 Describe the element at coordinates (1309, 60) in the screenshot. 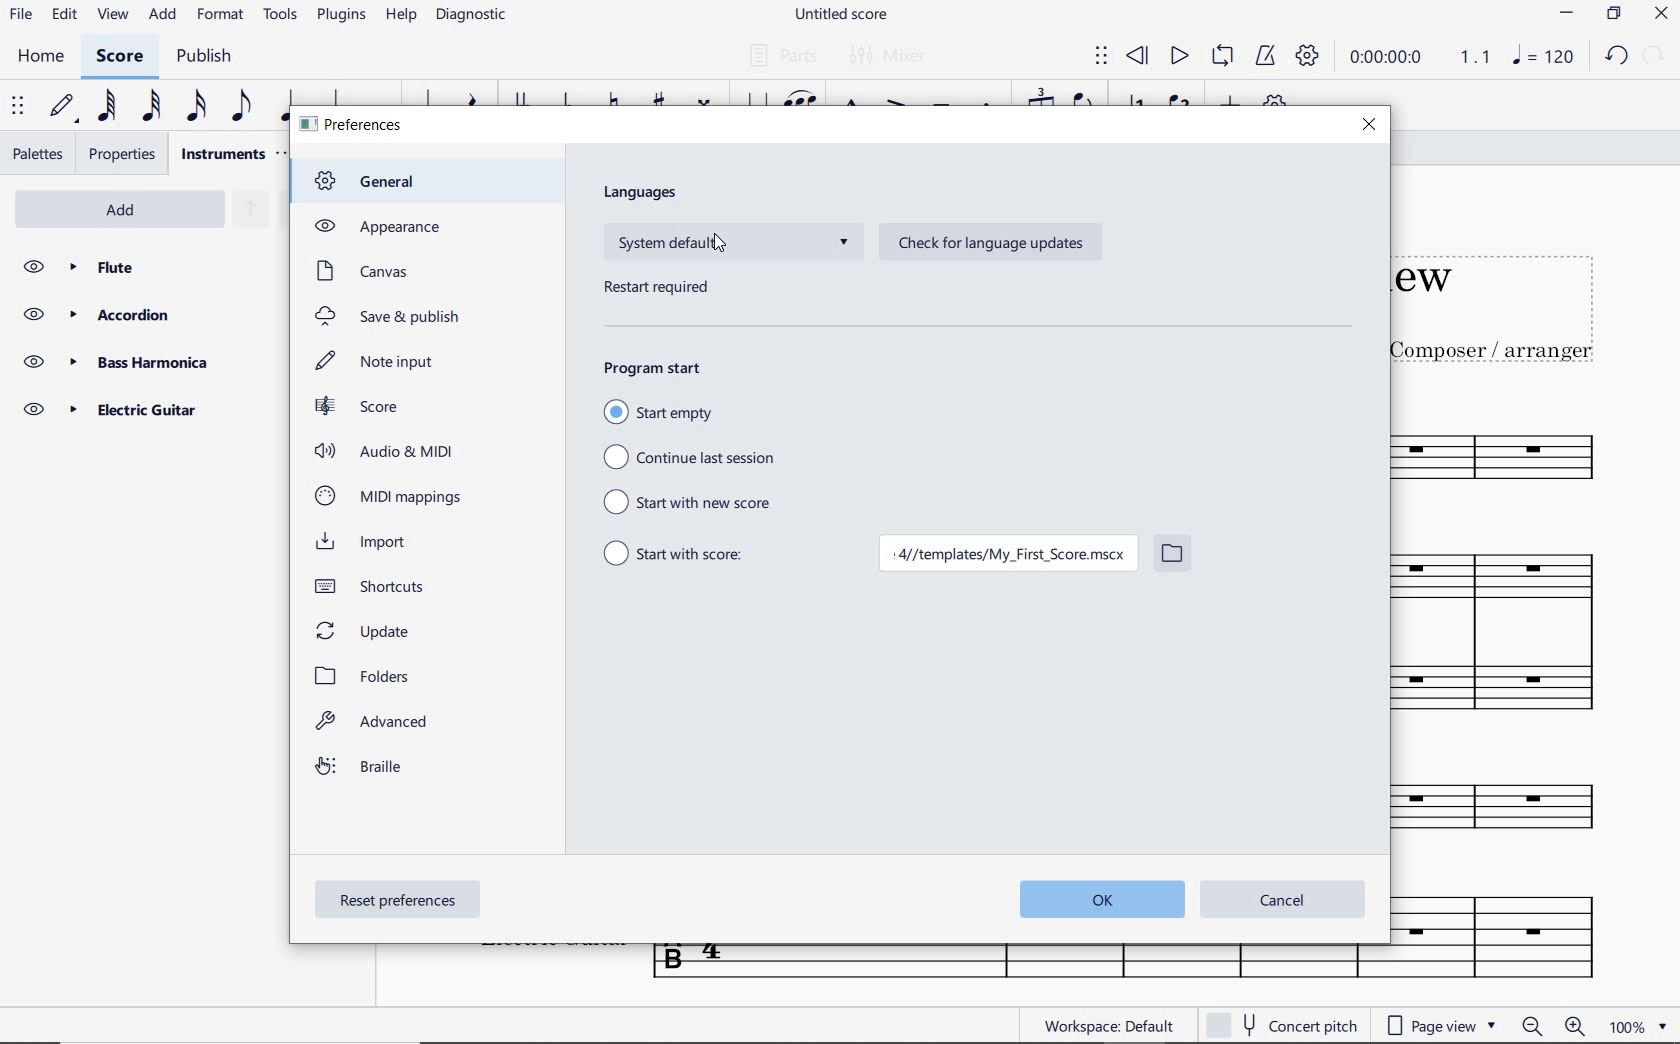

I see `playback settings` at that location.